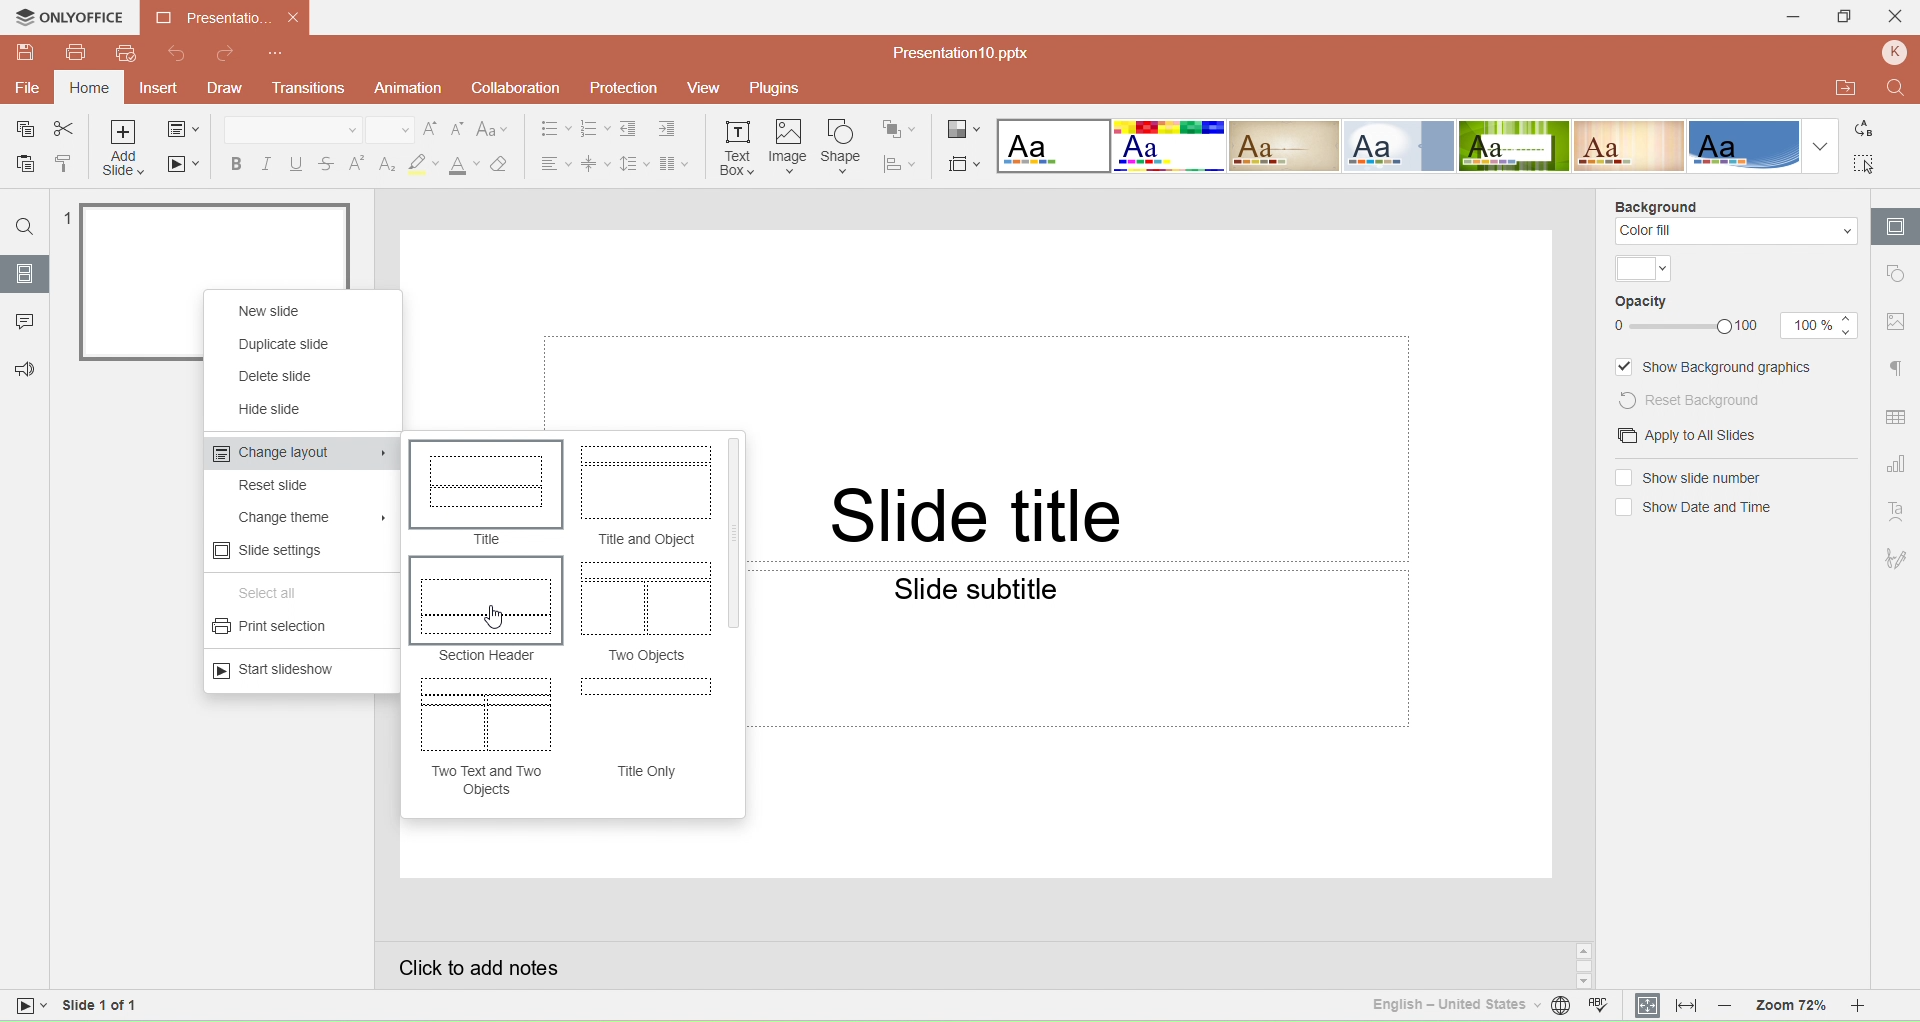 The image size is (1920, 1022). What do you see at coordinates (1052, 146) in the screenshot?
I see `Blank` at bounding box center [1052, 146].